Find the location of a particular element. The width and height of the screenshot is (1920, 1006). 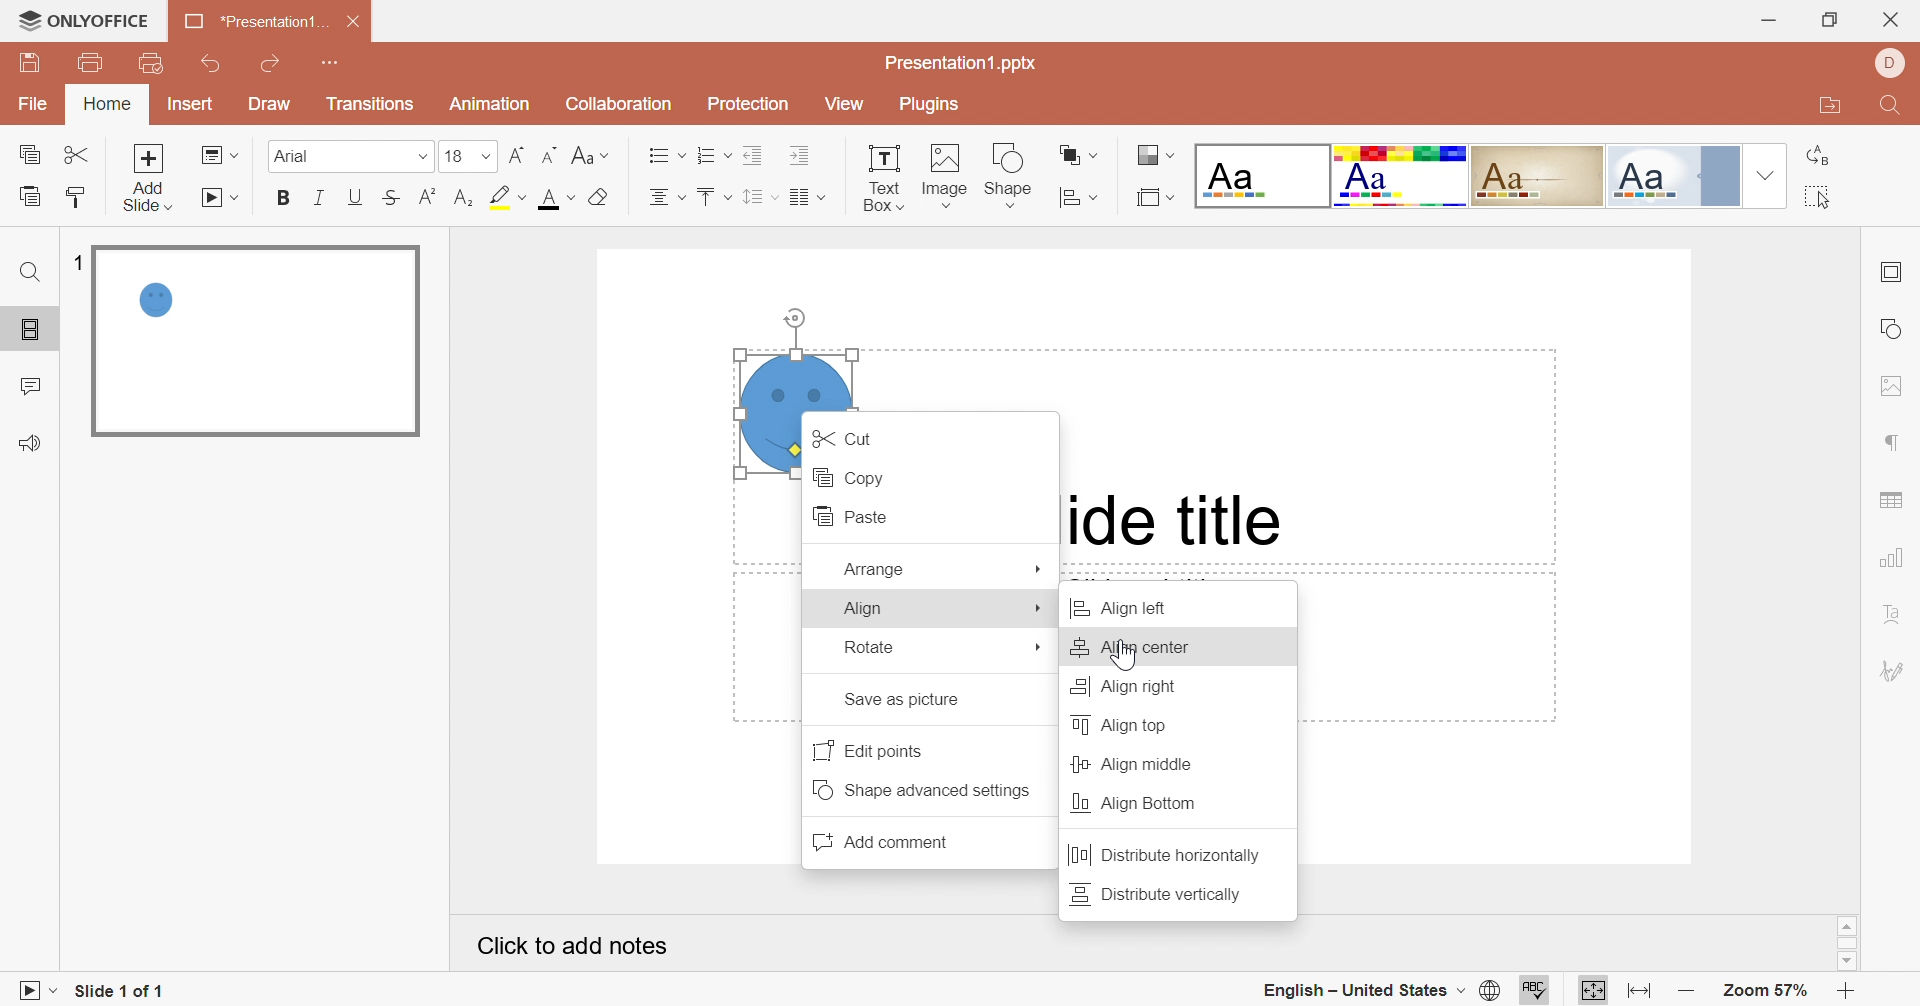

Home is located at coordinates (109, 103).